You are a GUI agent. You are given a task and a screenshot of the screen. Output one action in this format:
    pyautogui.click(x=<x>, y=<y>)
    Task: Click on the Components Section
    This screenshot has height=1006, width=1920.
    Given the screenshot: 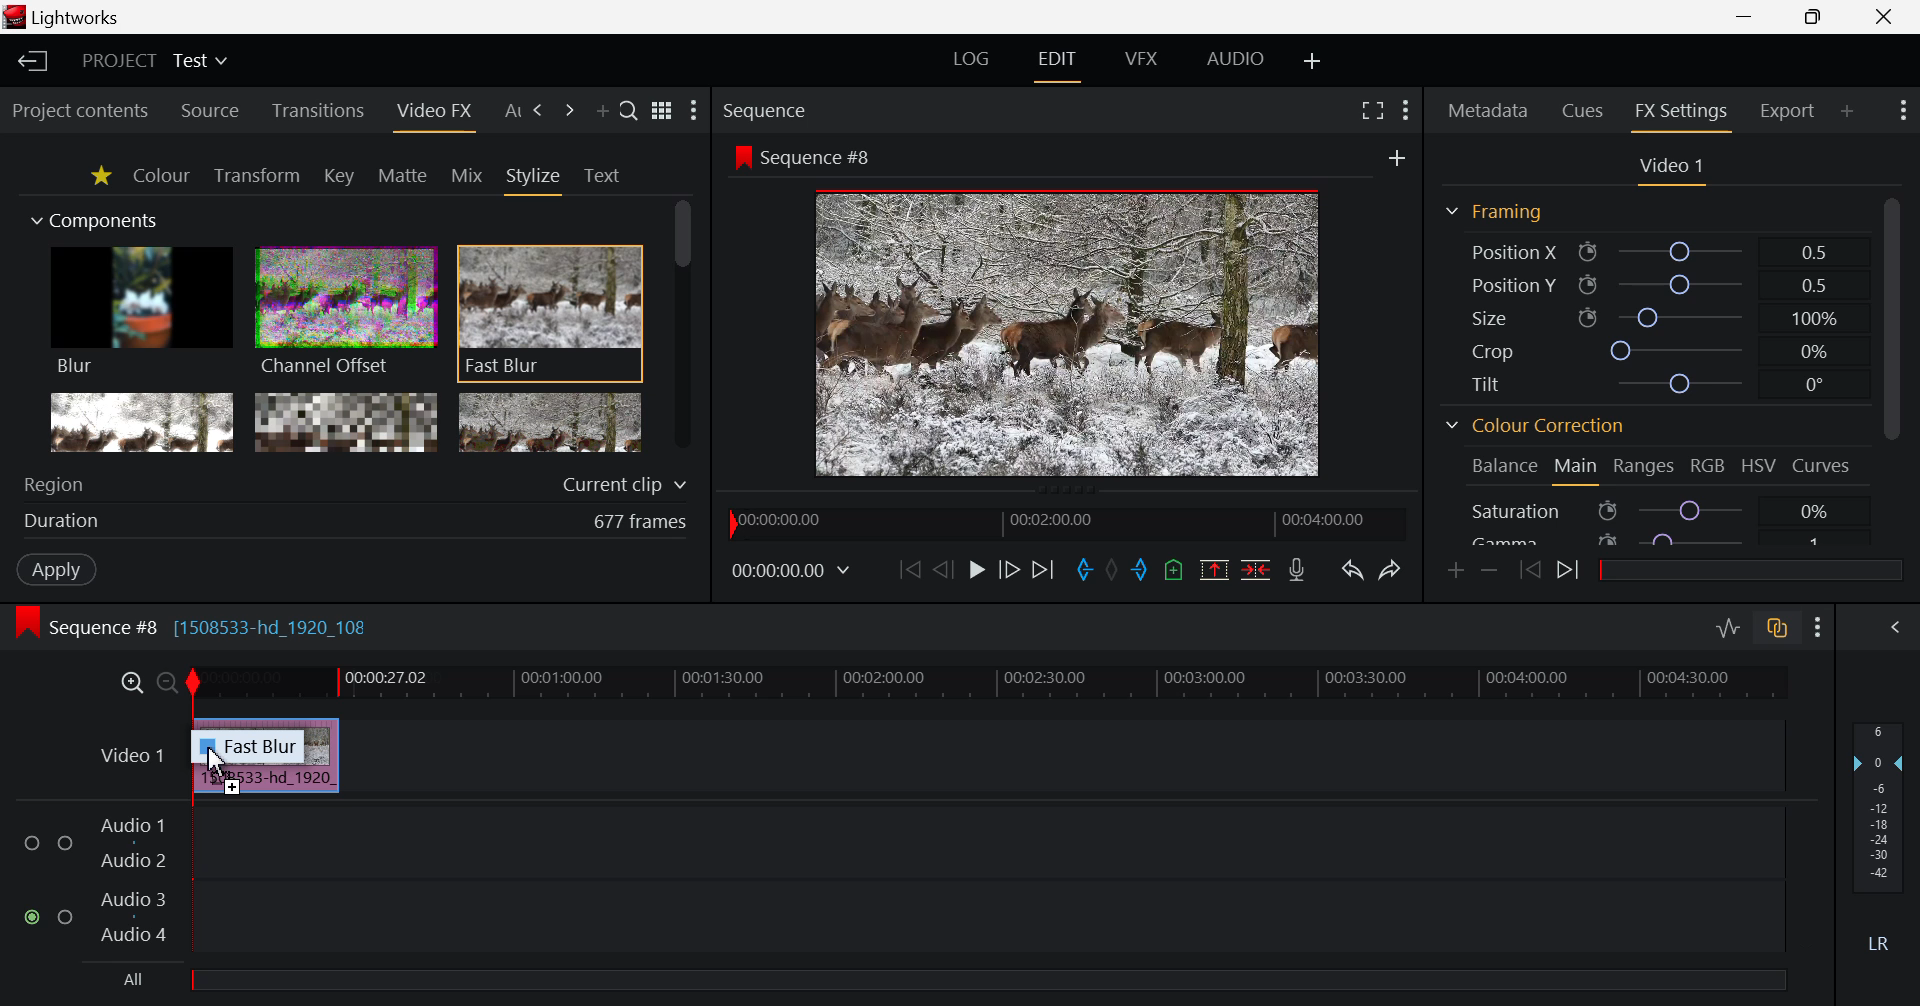 What is the action you would take?
    pyautogui.click(x=101, y=219)
    